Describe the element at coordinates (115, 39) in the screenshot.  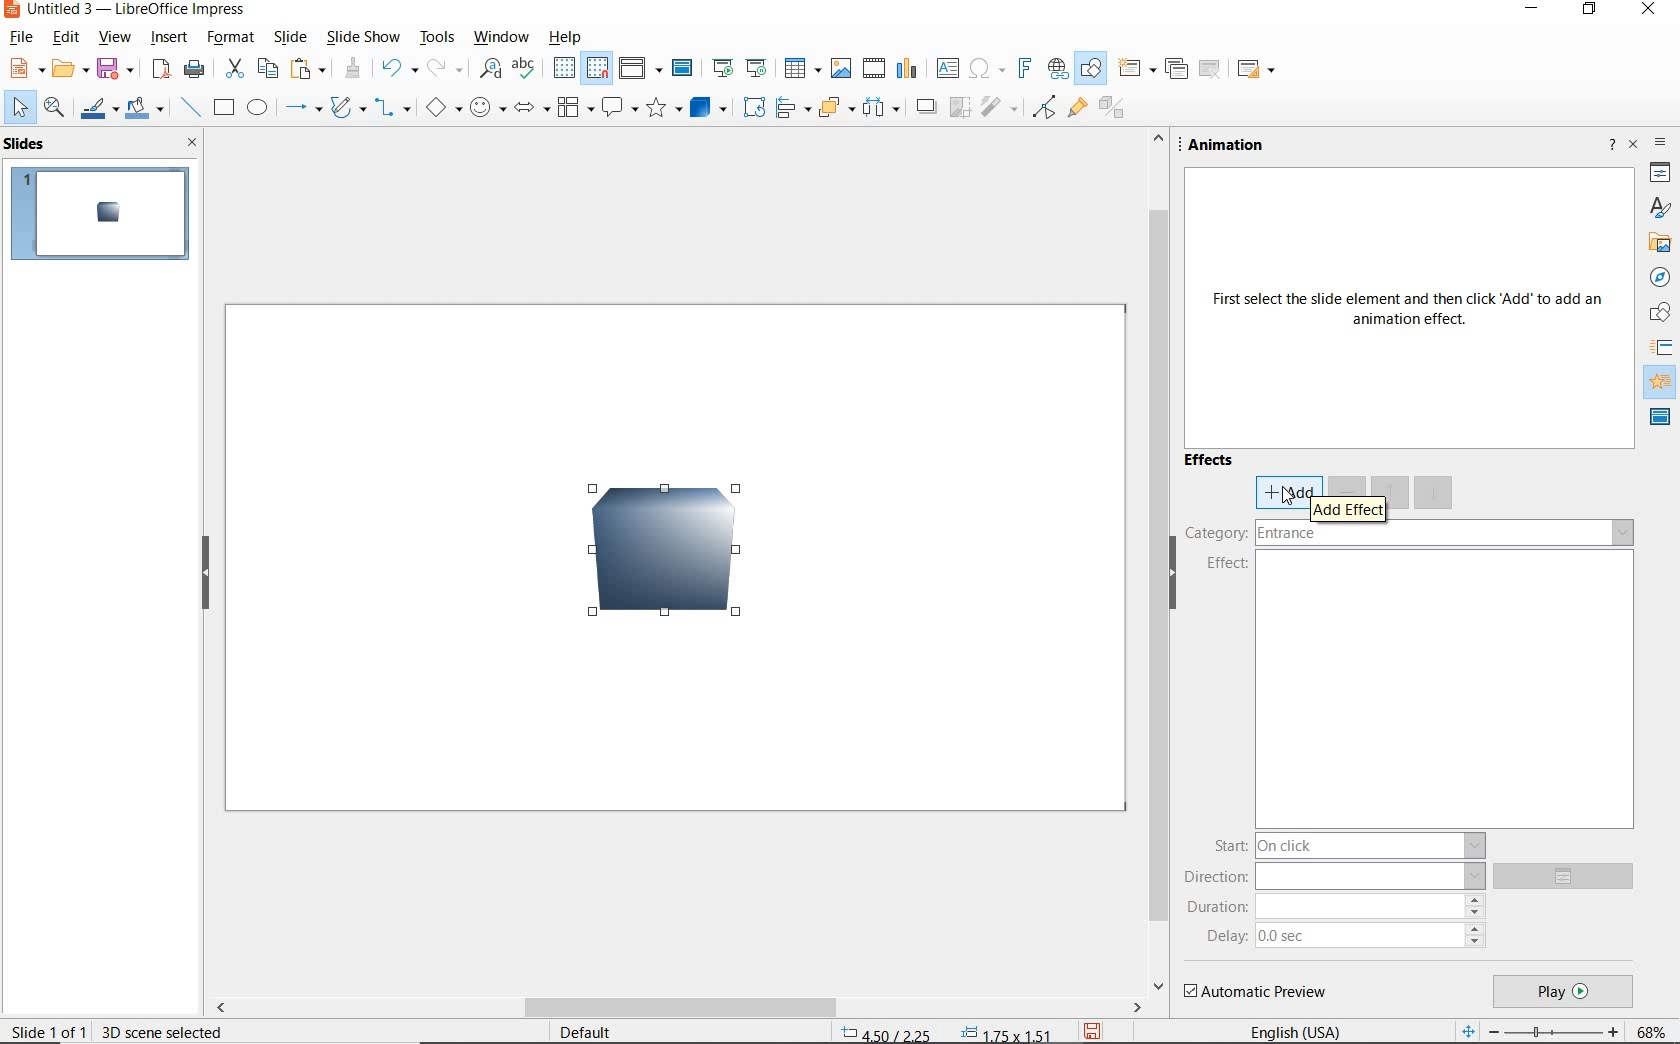
I see `view` at that location.